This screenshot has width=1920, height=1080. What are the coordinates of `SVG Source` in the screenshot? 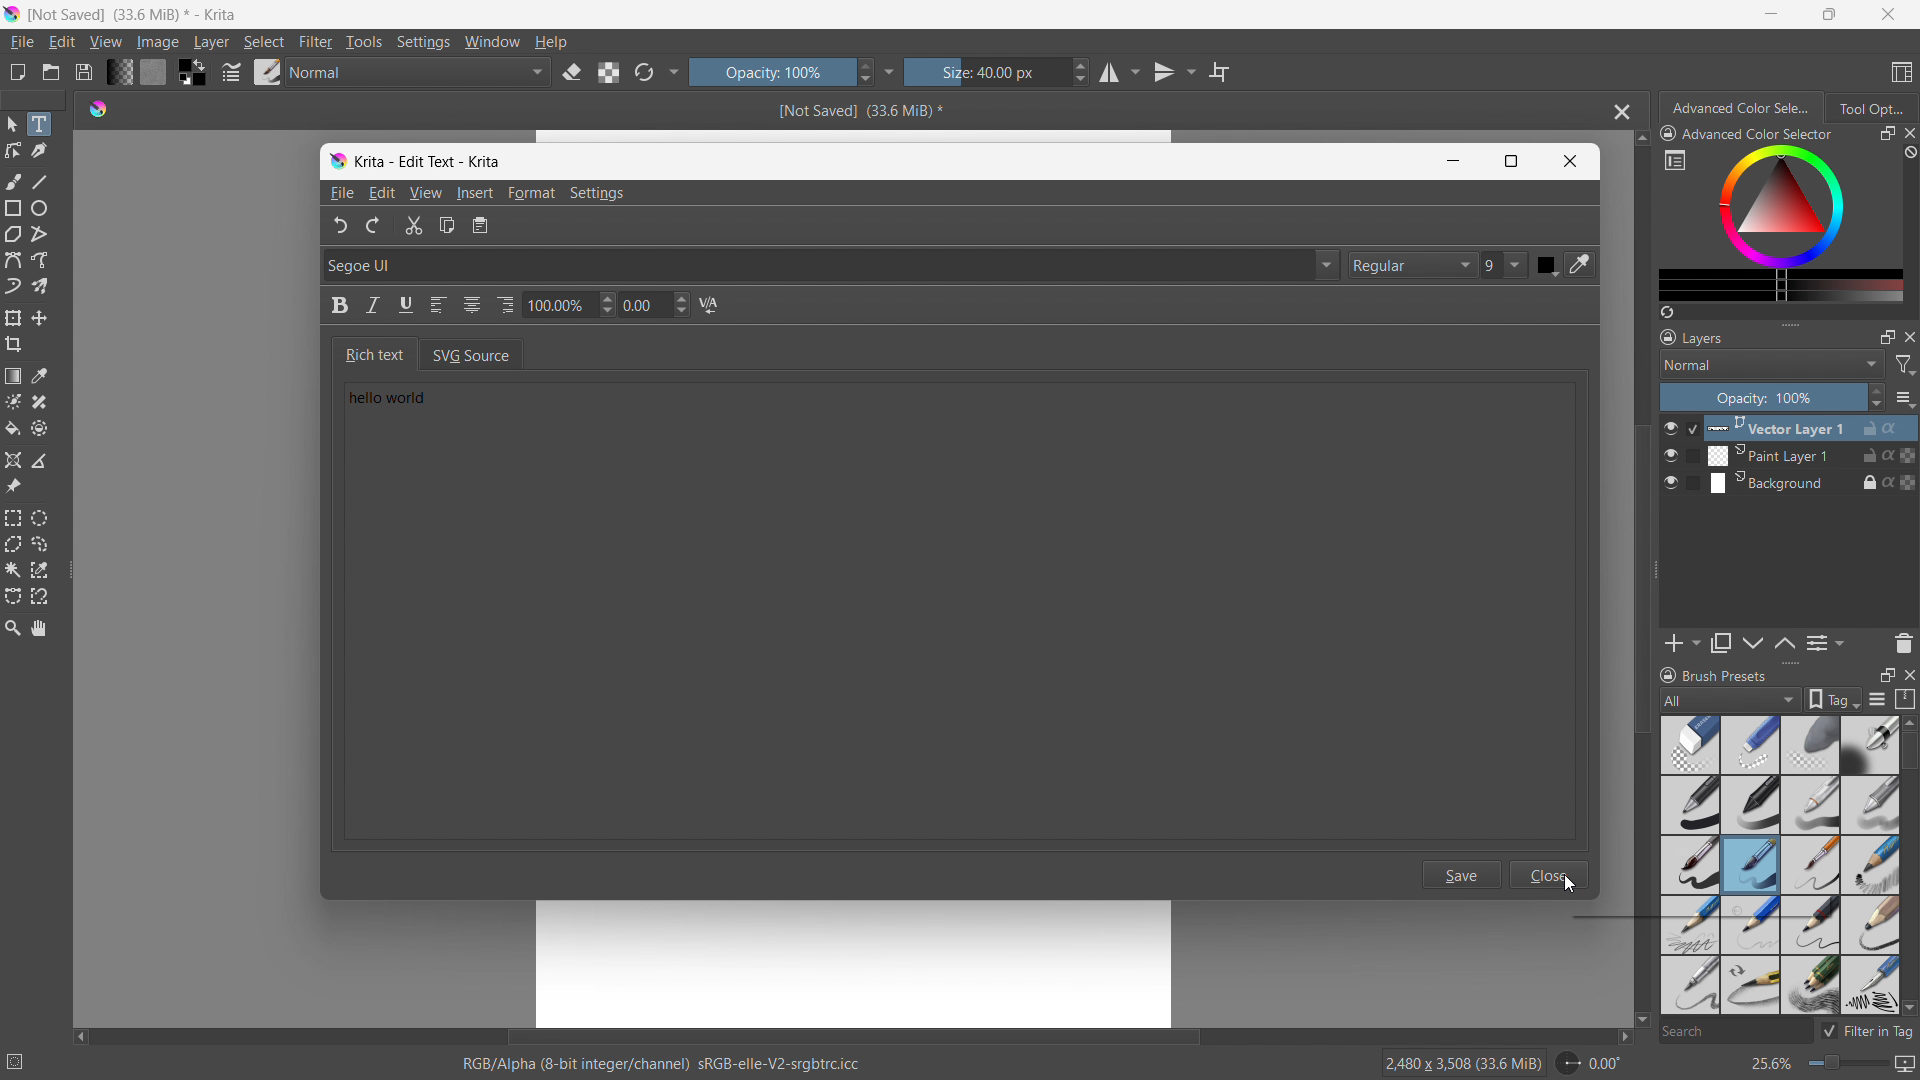 It's located at (485, 353).